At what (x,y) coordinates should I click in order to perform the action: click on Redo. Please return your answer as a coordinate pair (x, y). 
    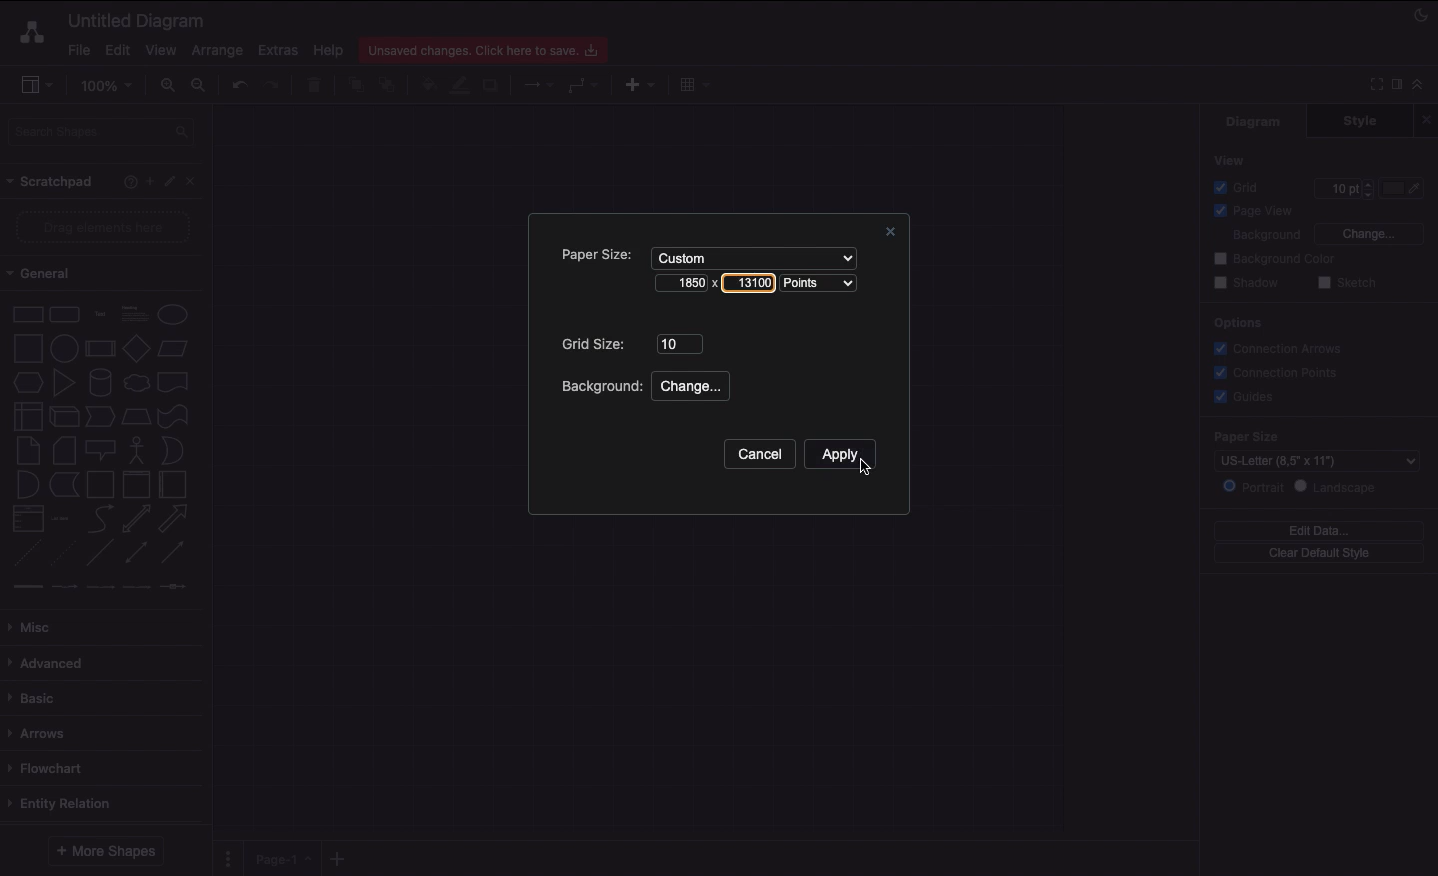
    Looking at the image, I should click on (271, 86).